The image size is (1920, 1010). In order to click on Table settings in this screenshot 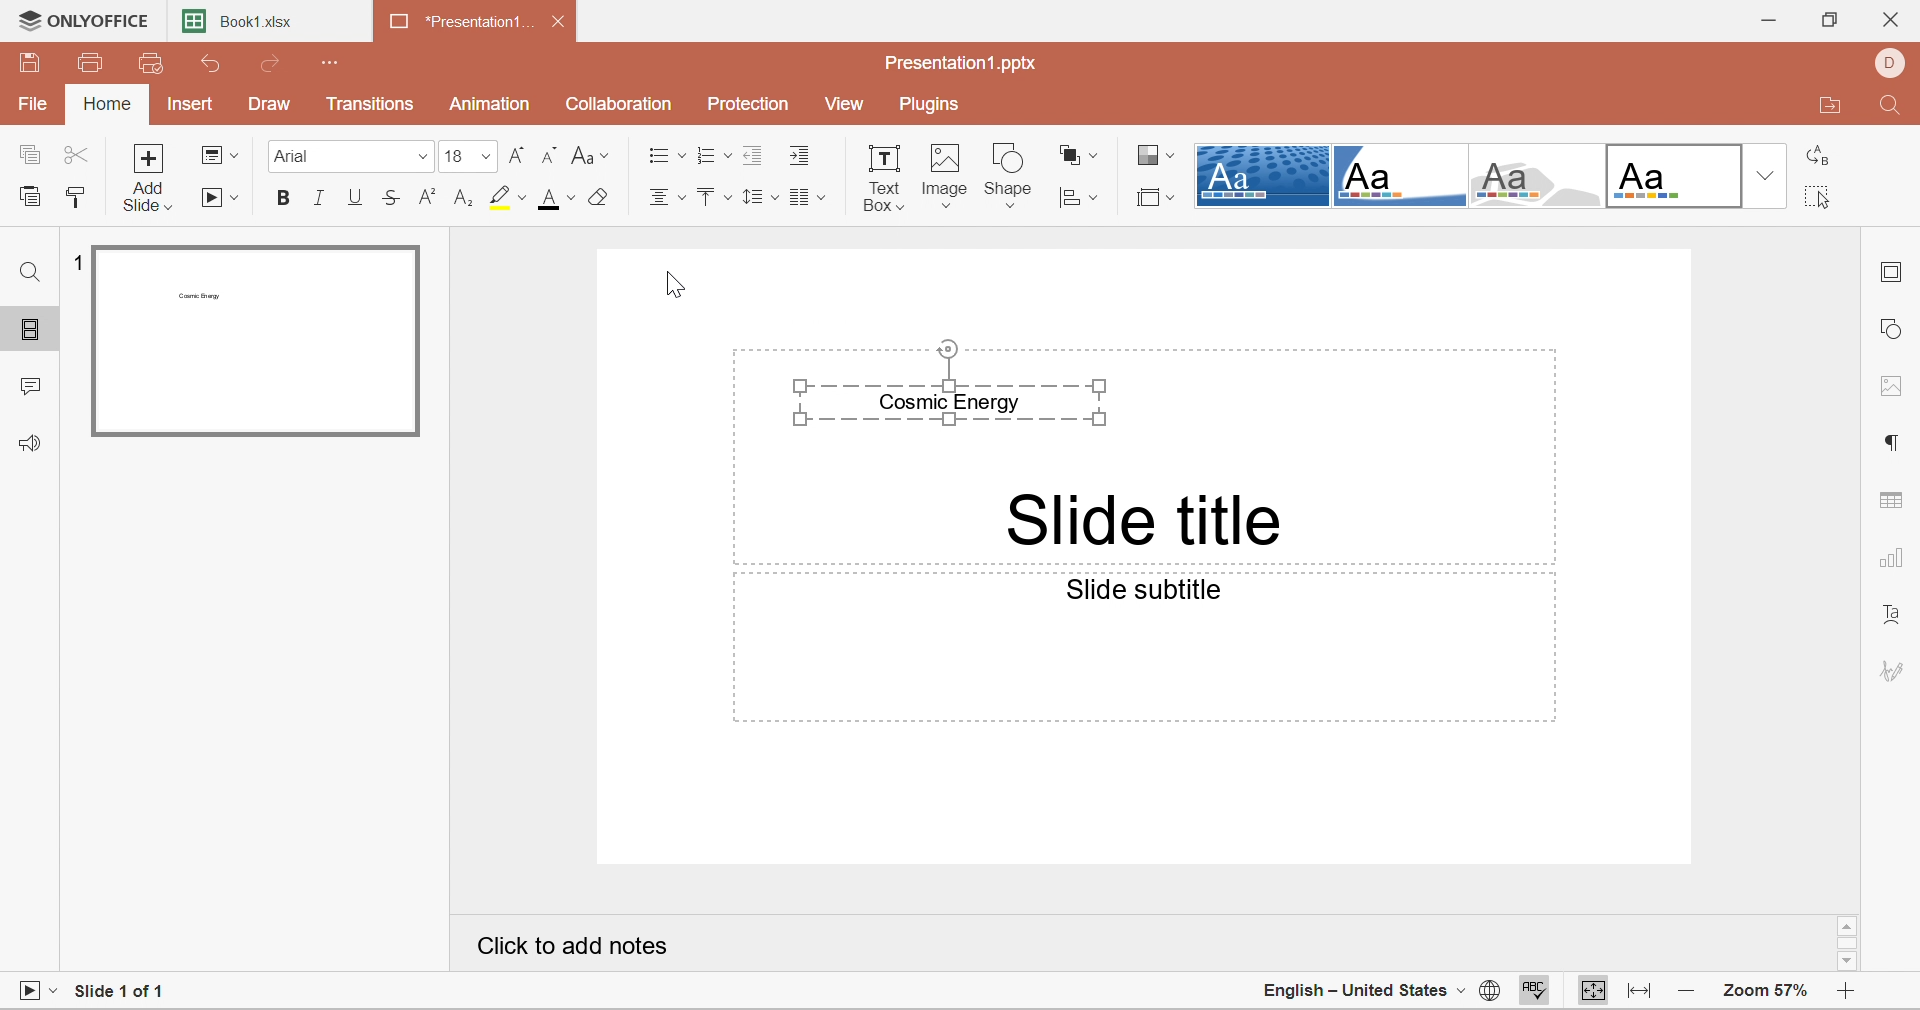, I will do `click(1895, 501)`.